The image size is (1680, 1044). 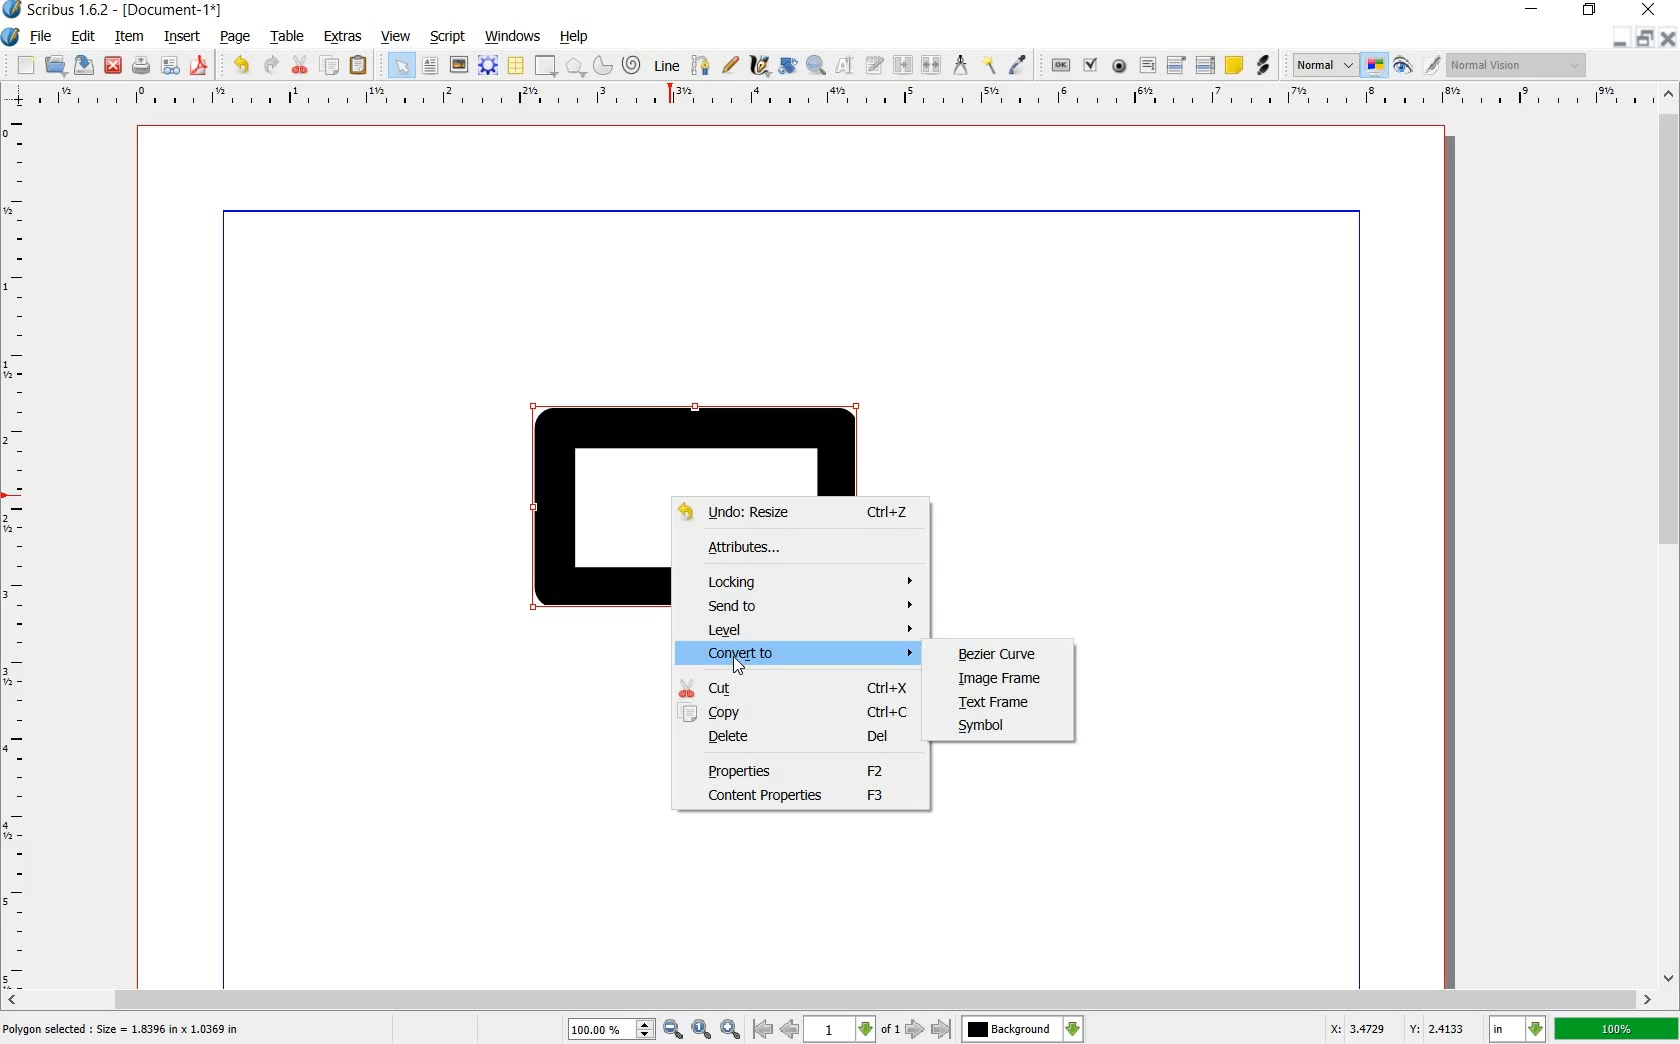 What do you see at coordinates (997, 679) in the screenshot?
I see `IMAGE FRAME` at bounding box center [997, 679].